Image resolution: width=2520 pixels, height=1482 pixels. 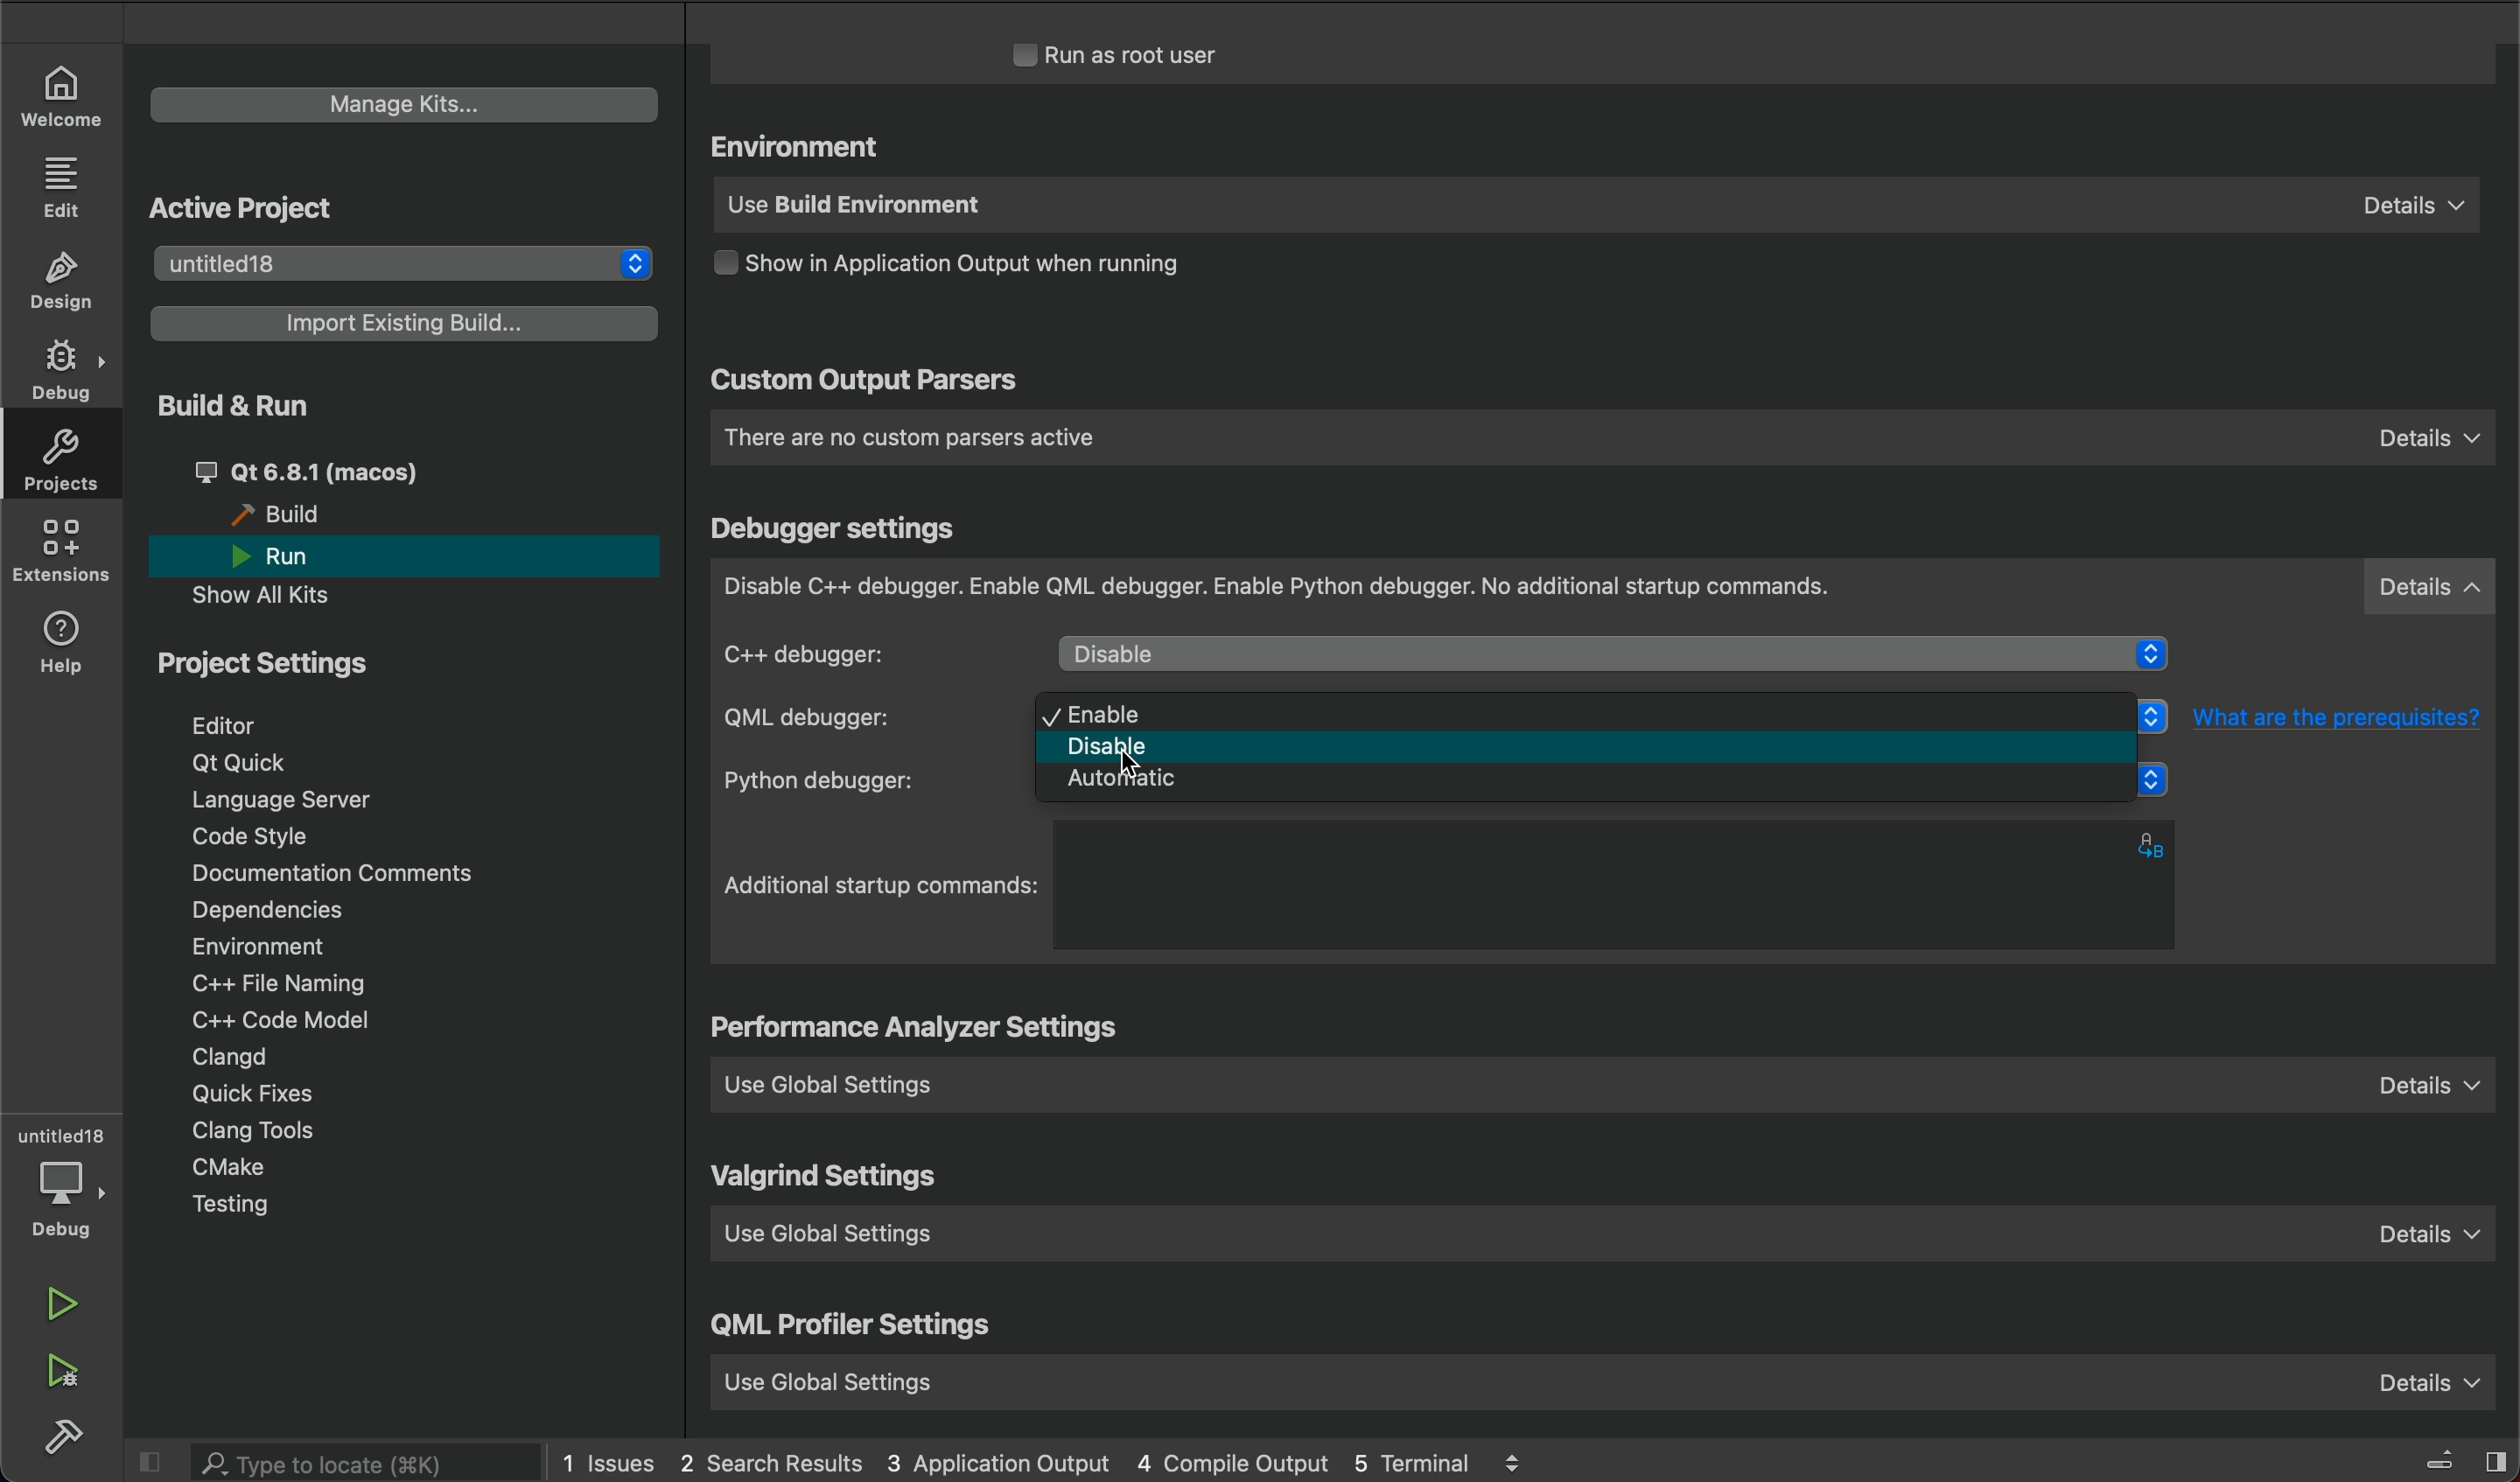 I want to click on python debugger, so click(x=868, y=781).